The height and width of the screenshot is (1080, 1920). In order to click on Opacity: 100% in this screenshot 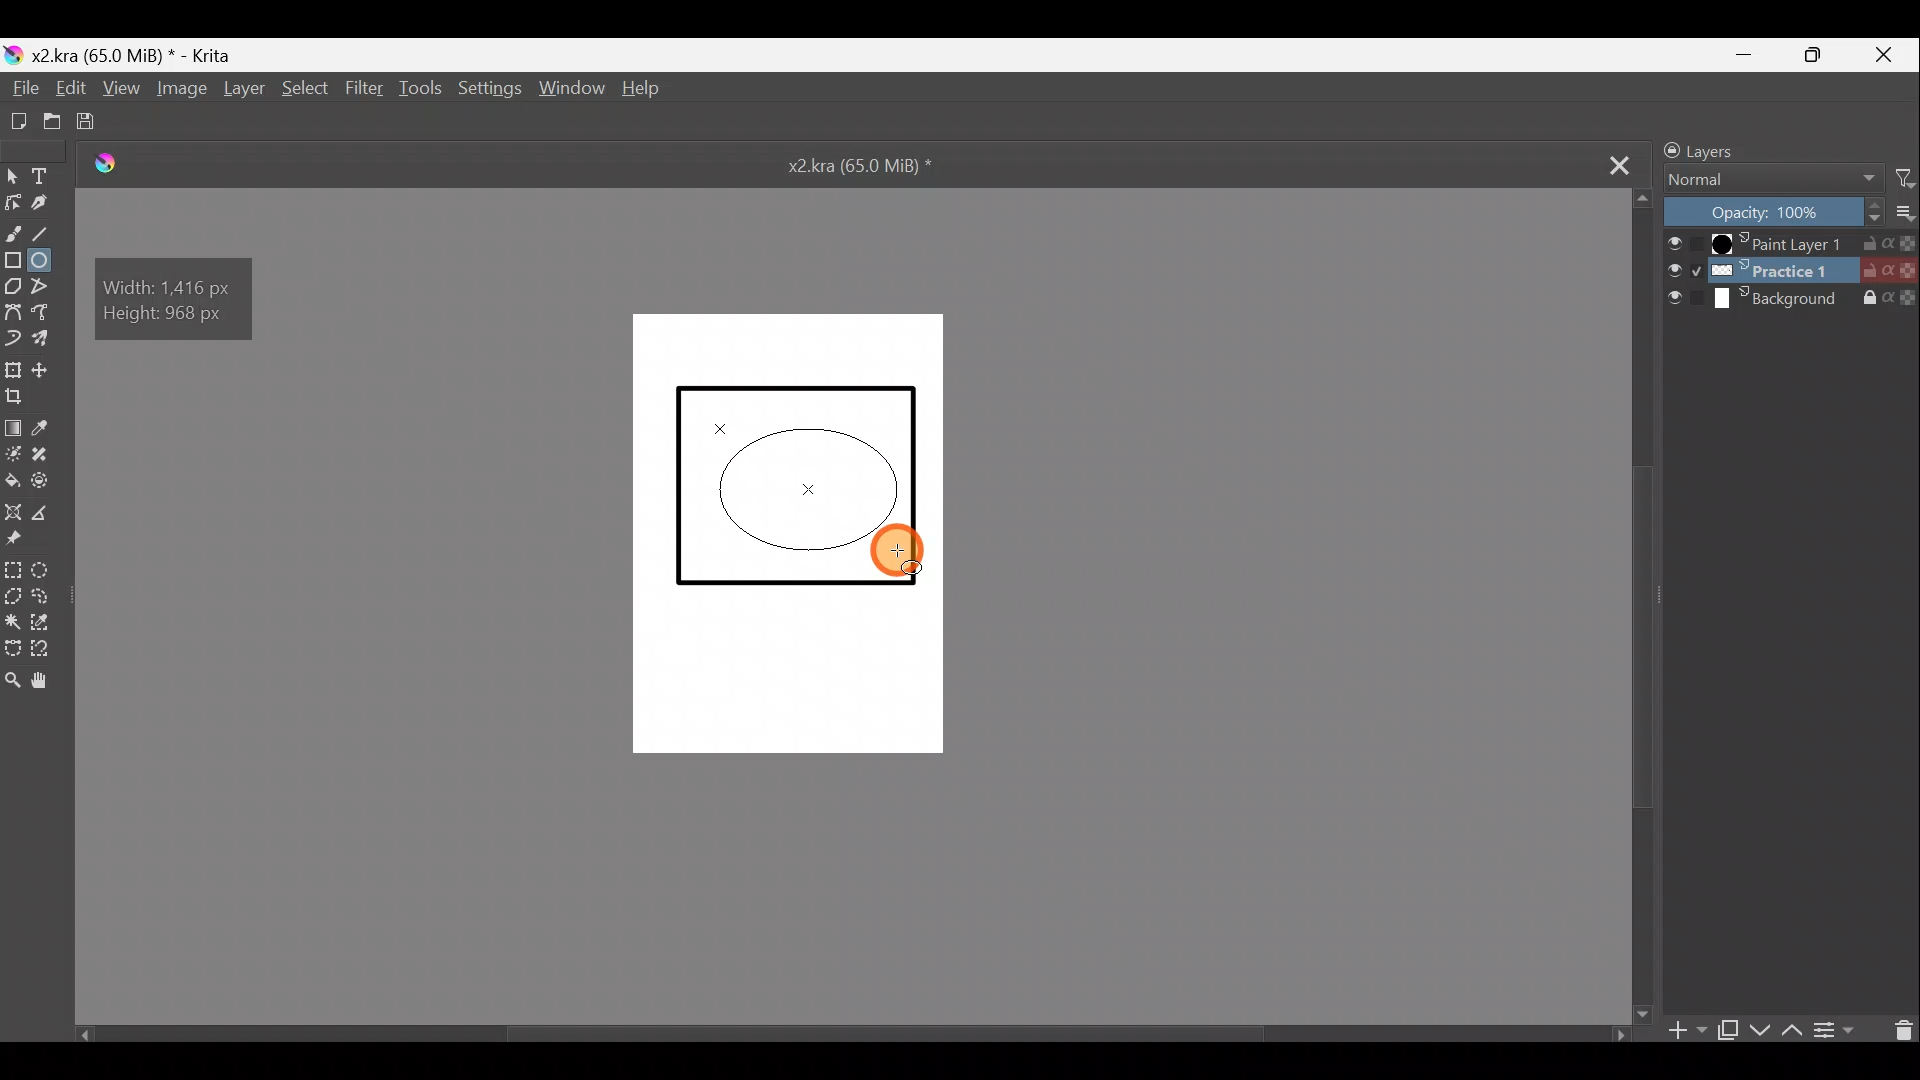, I will do `click(1766, 211)`.